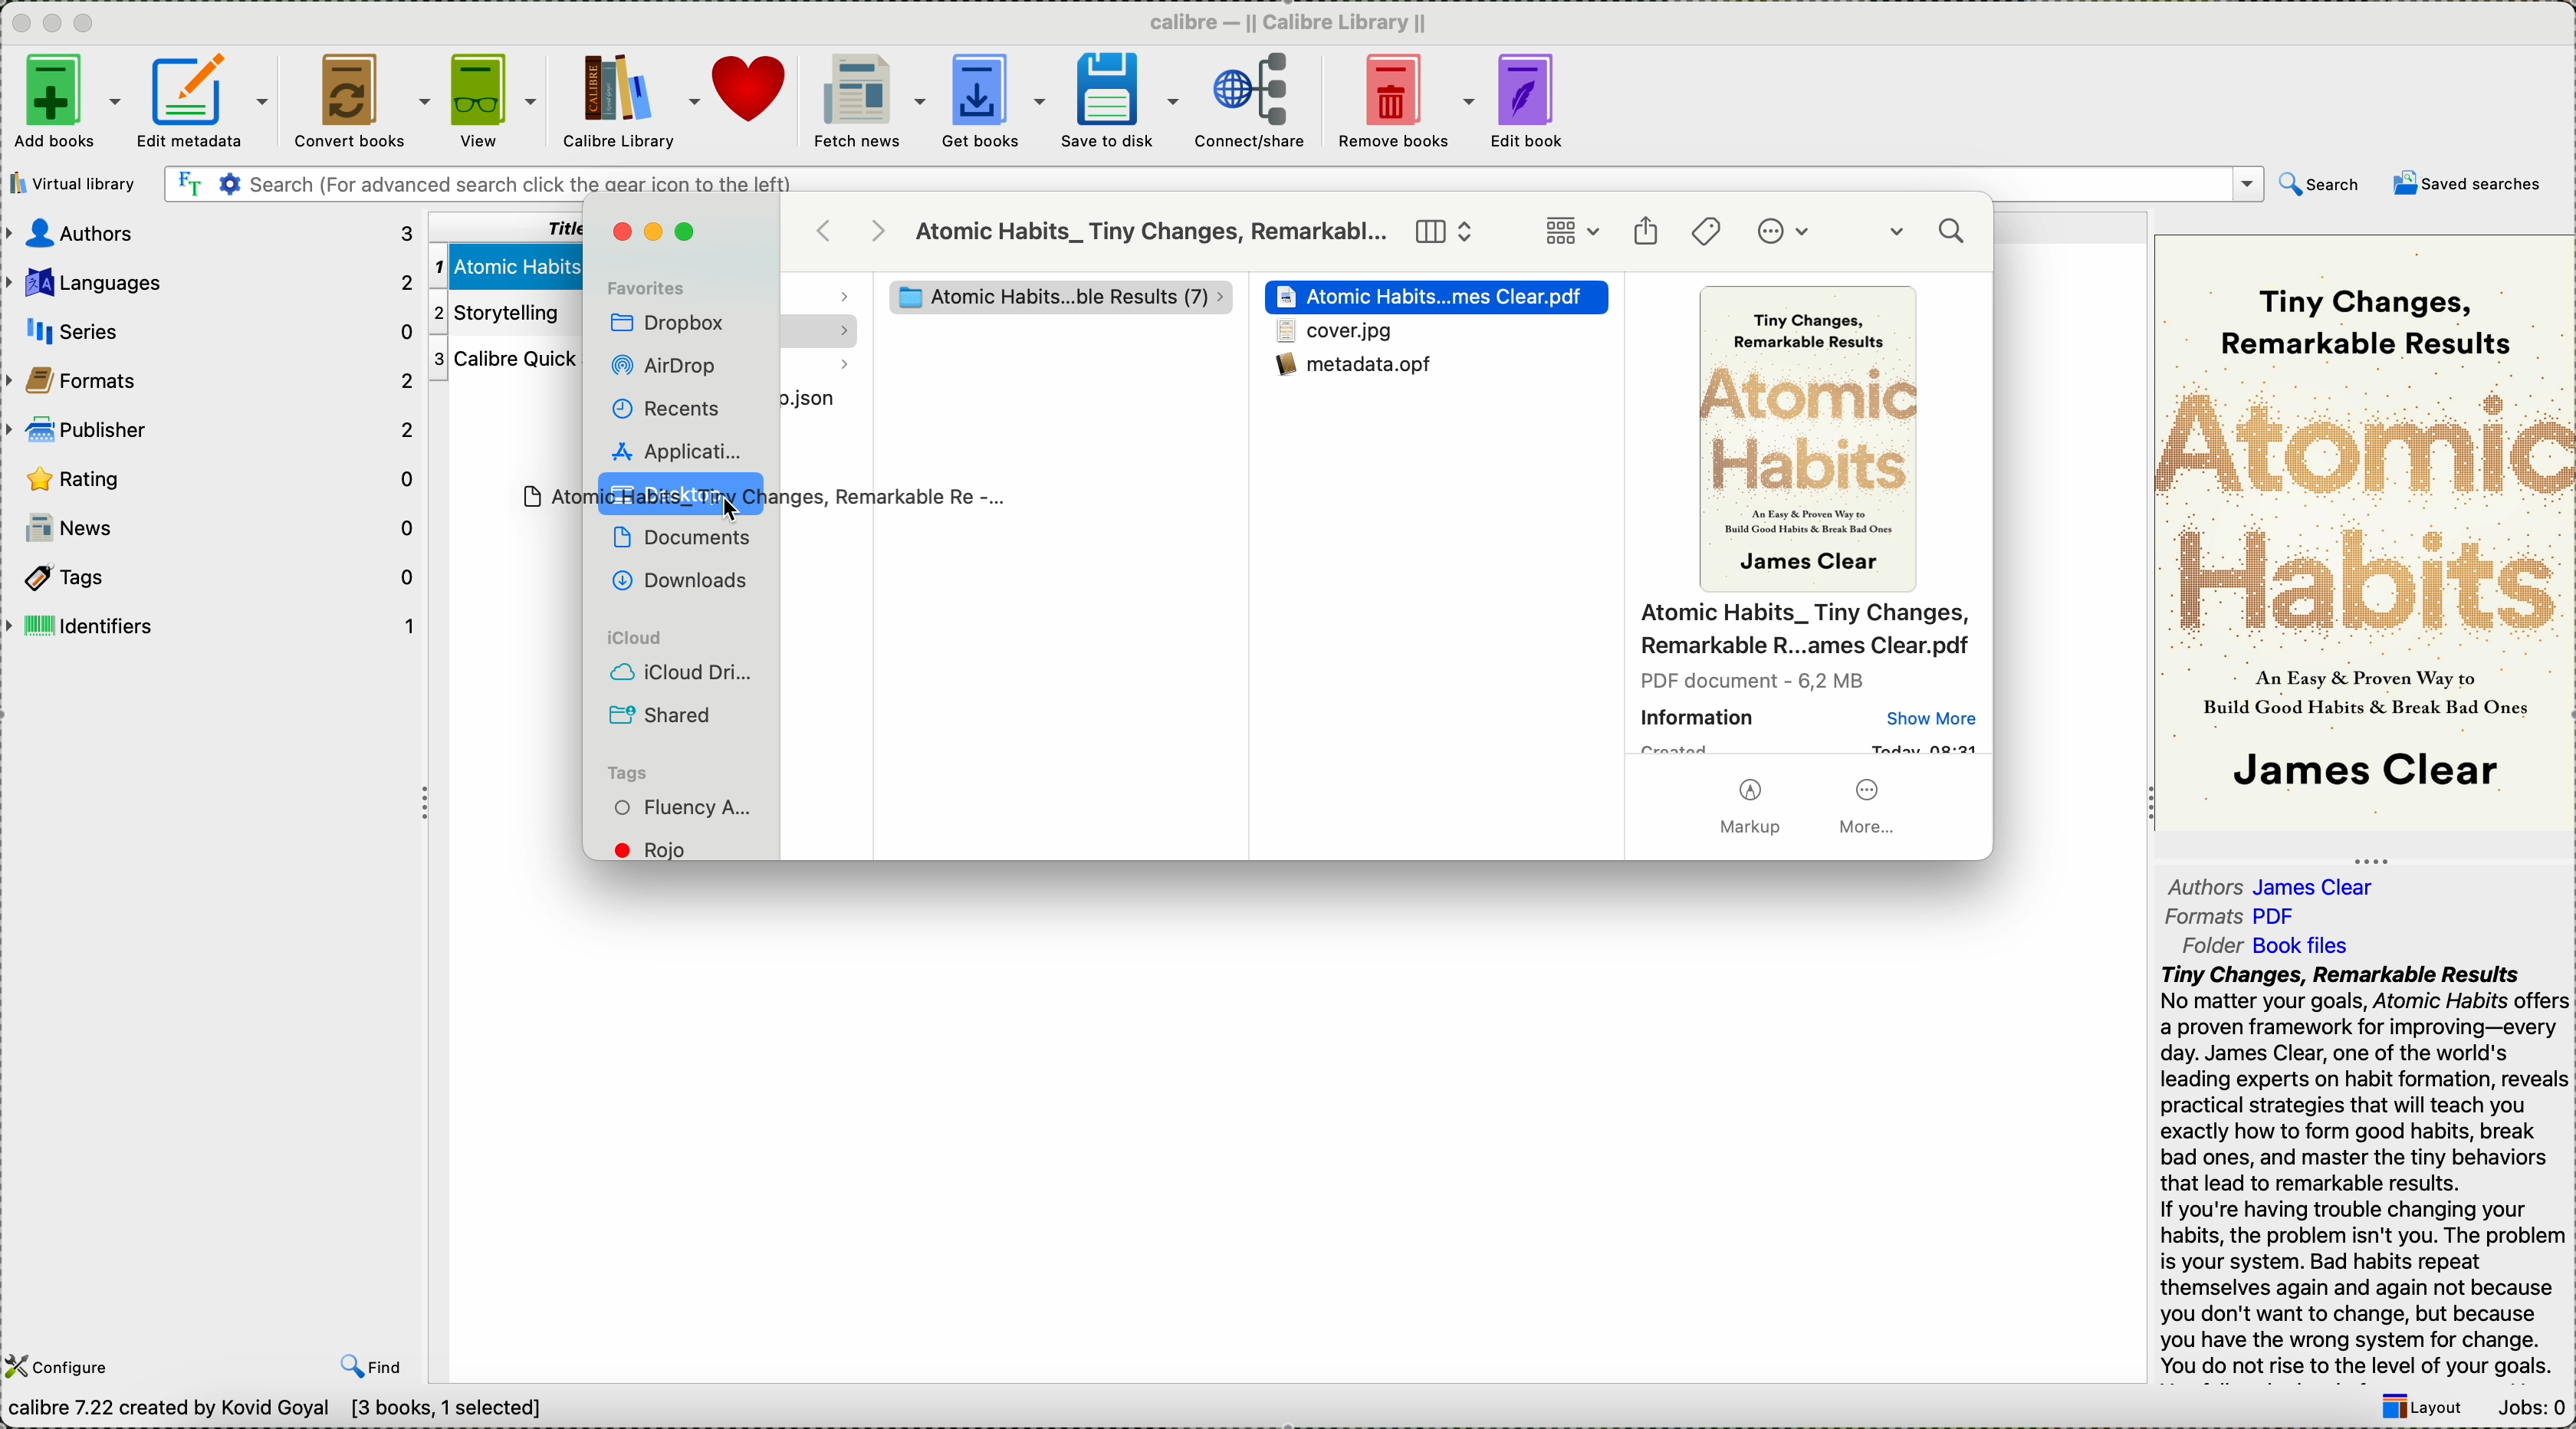 The image size is (2576, 1429). I want to click on titlw, so click(502, 225).